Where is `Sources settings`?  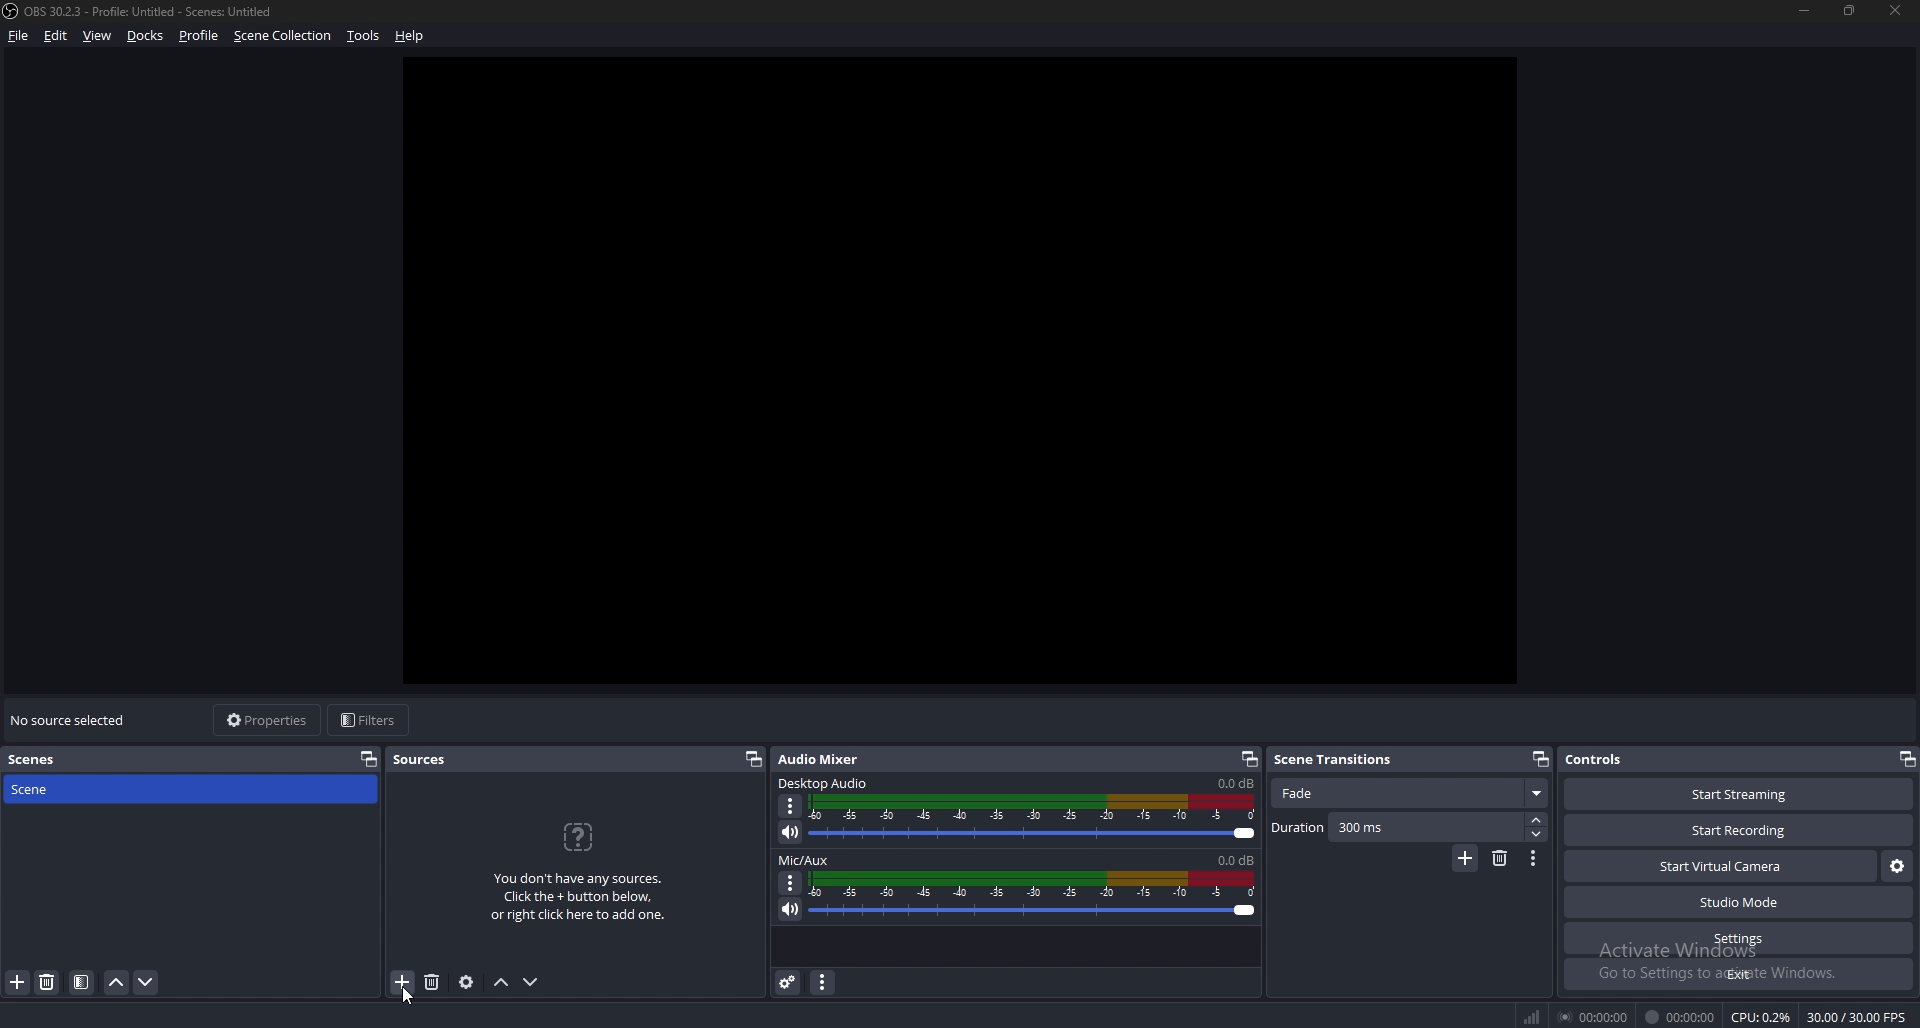 Sources settings is located at coordinates (468, 982).